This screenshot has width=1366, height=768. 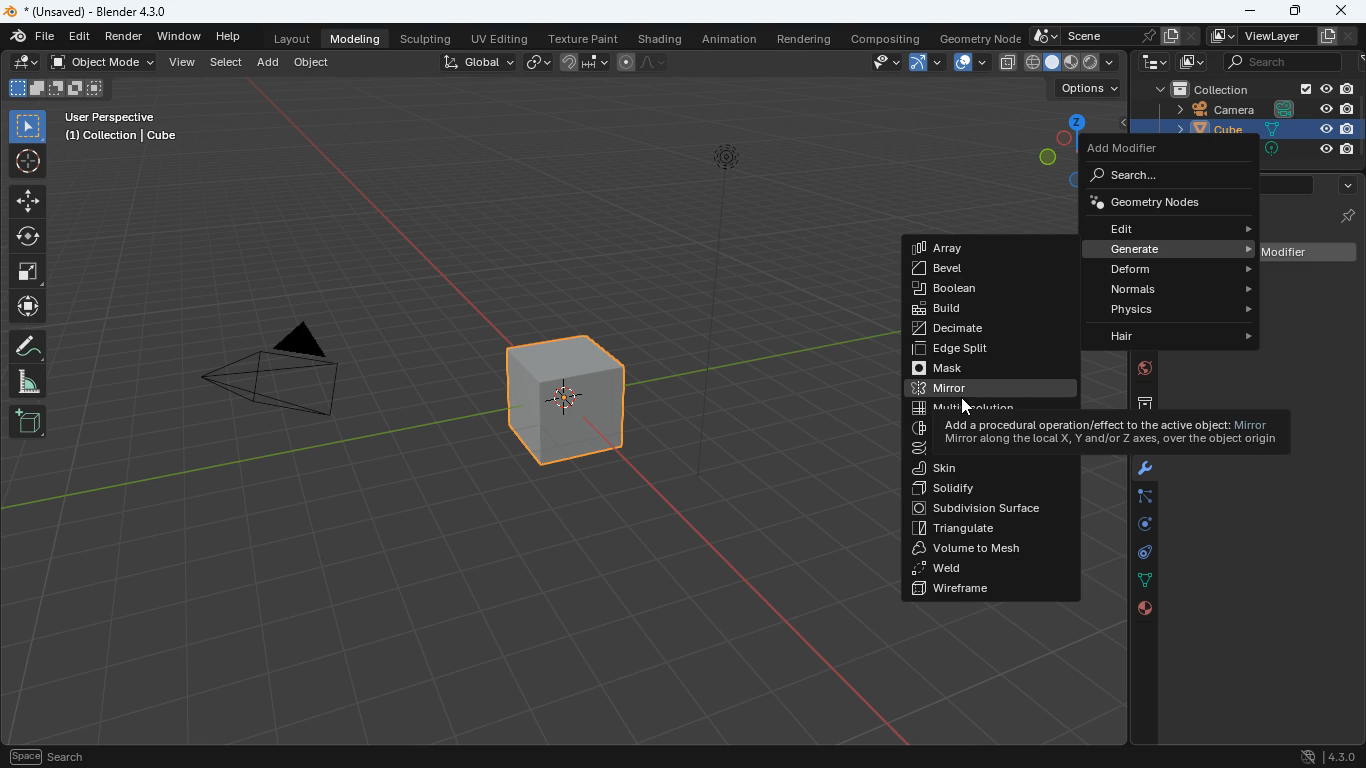 What do you see at coordinates (984, 489) in the screenshot?
I see `solidify` at bounding box center [984, 489].